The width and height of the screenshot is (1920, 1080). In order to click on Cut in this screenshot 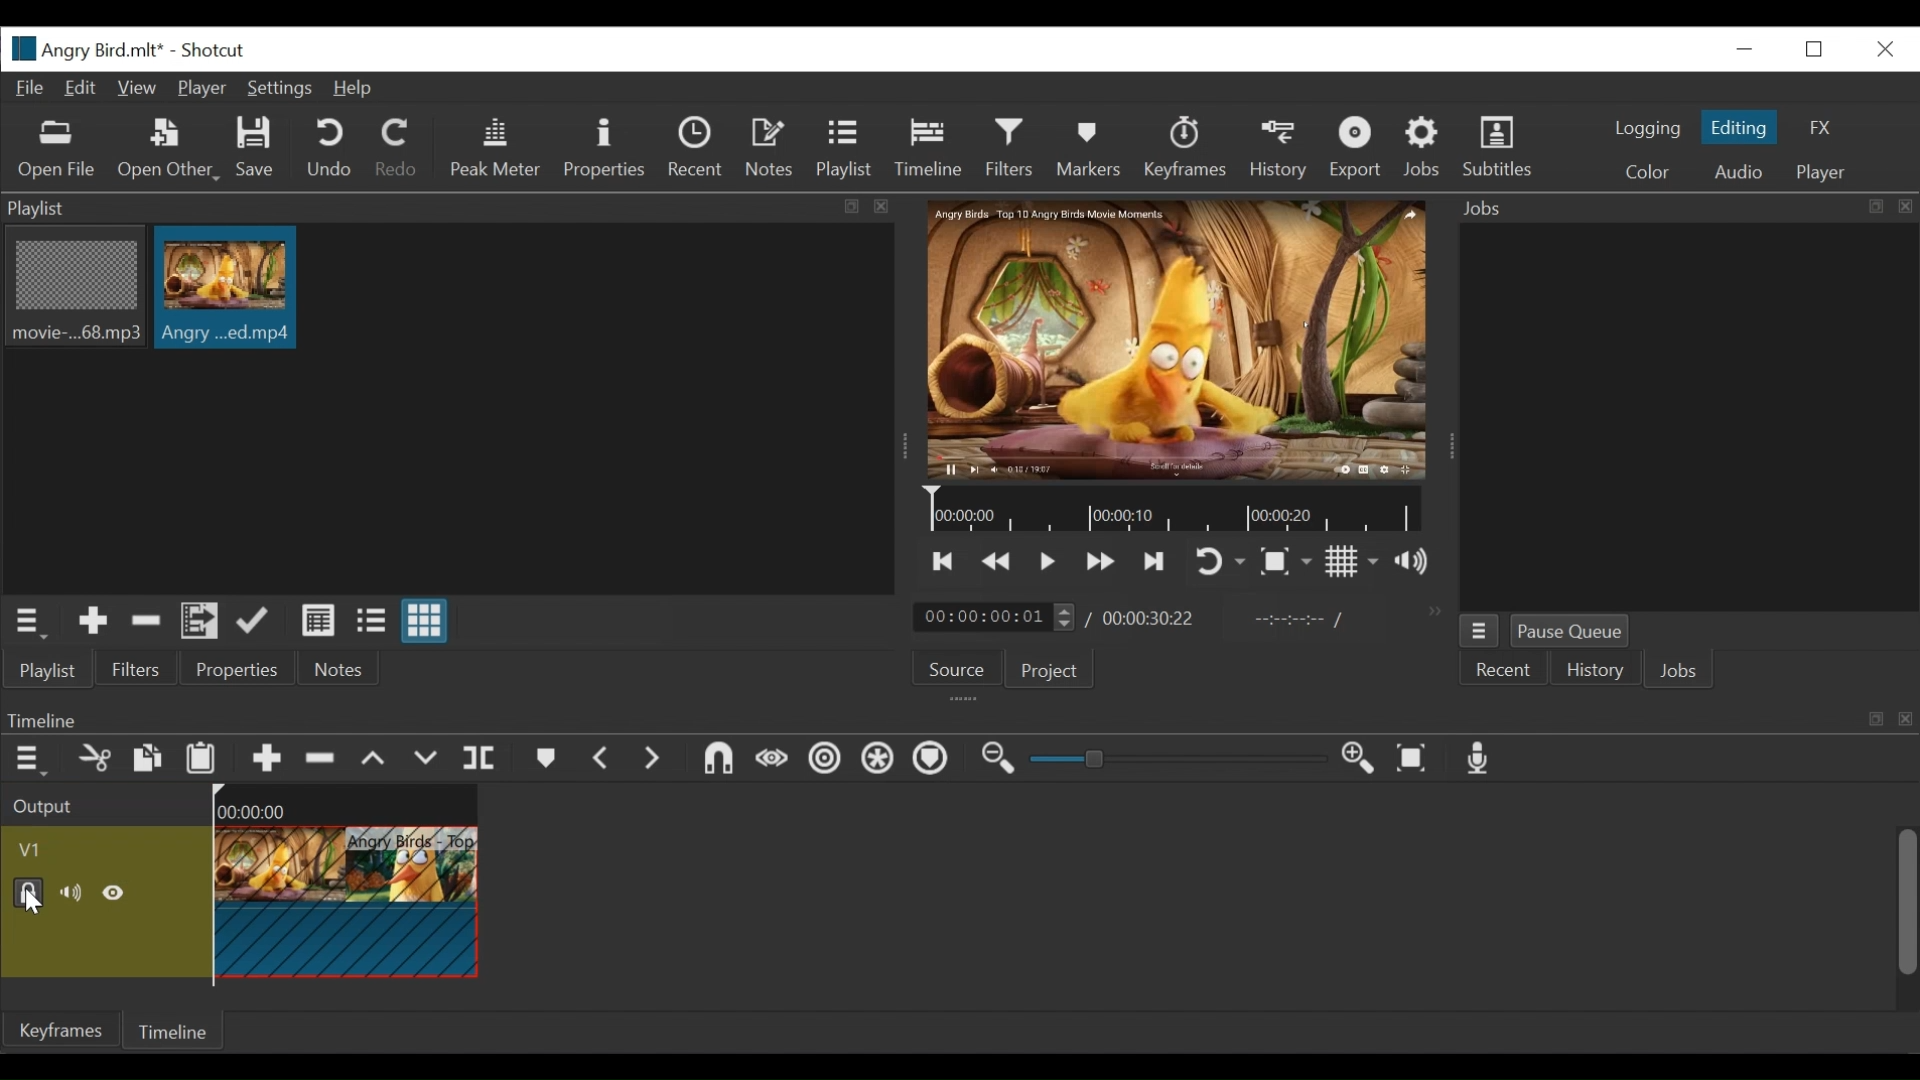, I will do `click(93, 760)`.